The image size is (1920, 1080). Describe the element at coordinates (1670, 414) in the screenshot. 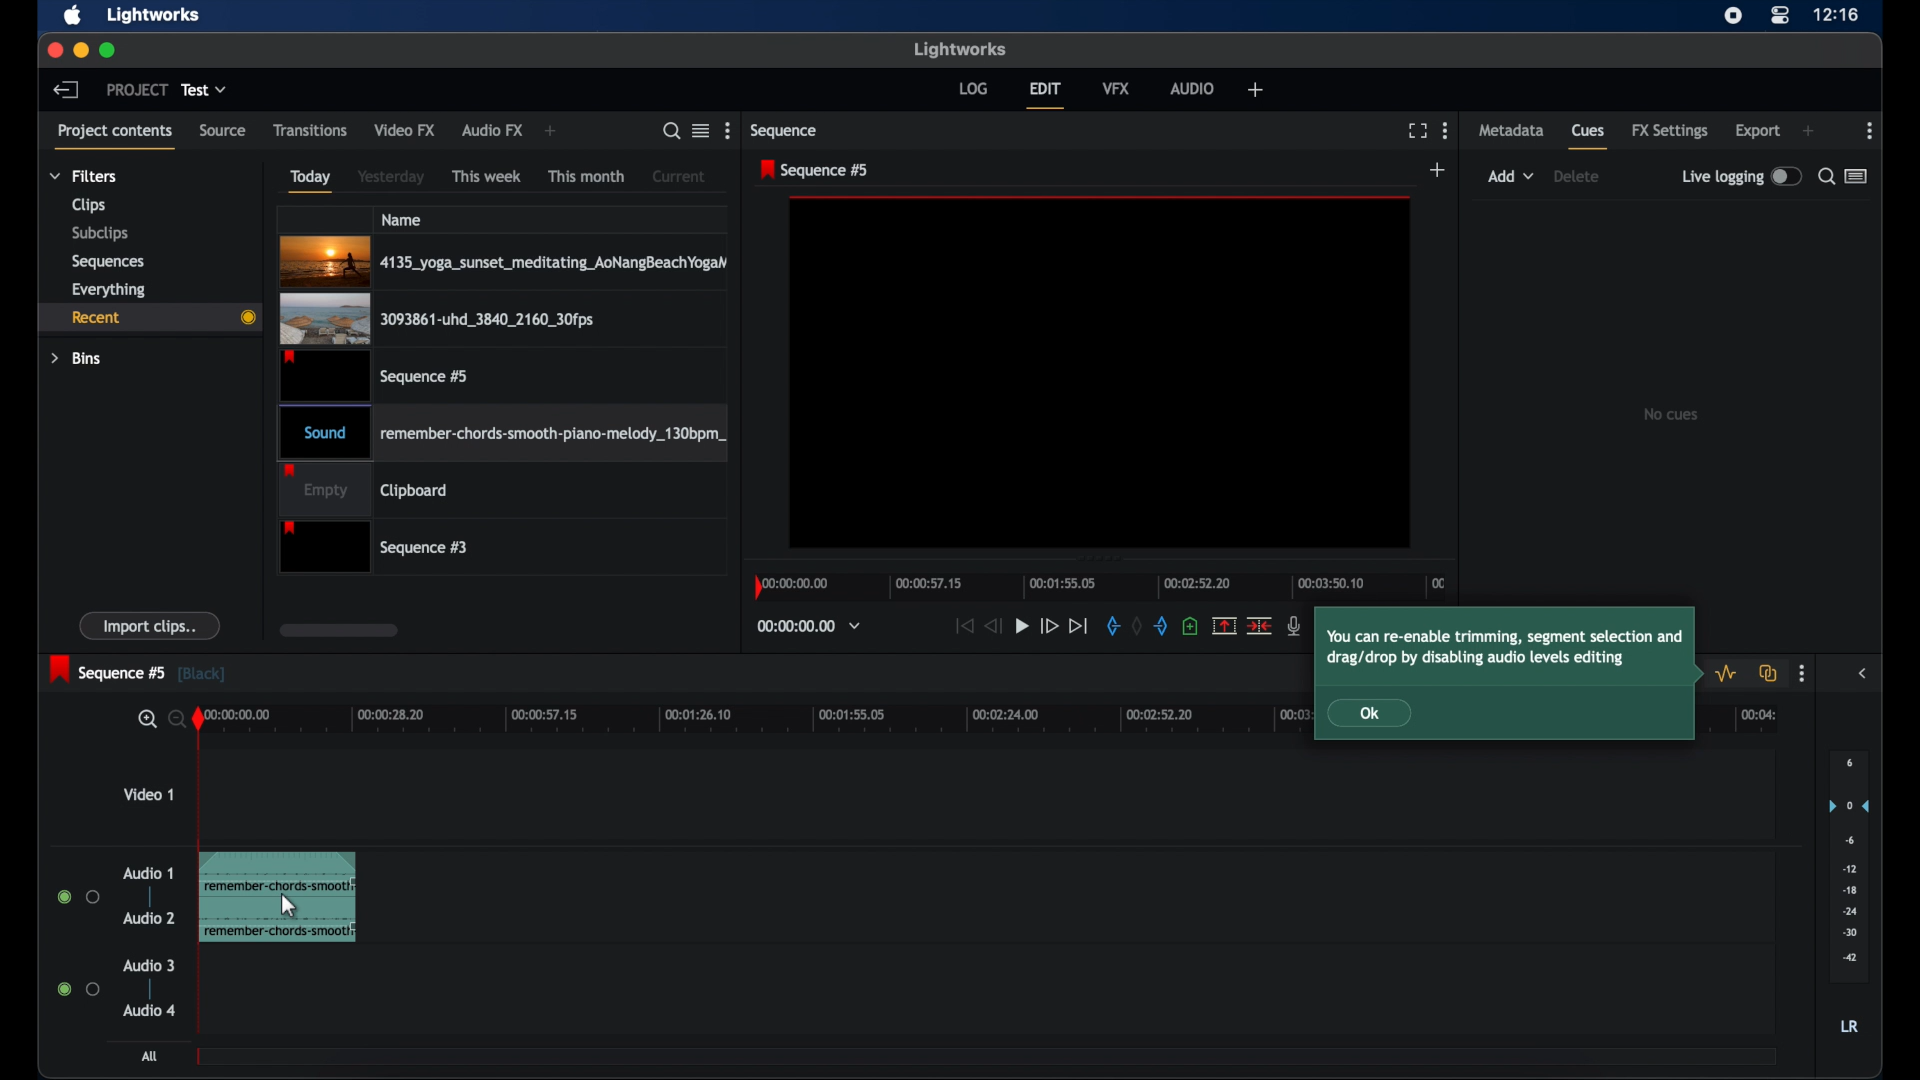

I see `no cues` at that location.